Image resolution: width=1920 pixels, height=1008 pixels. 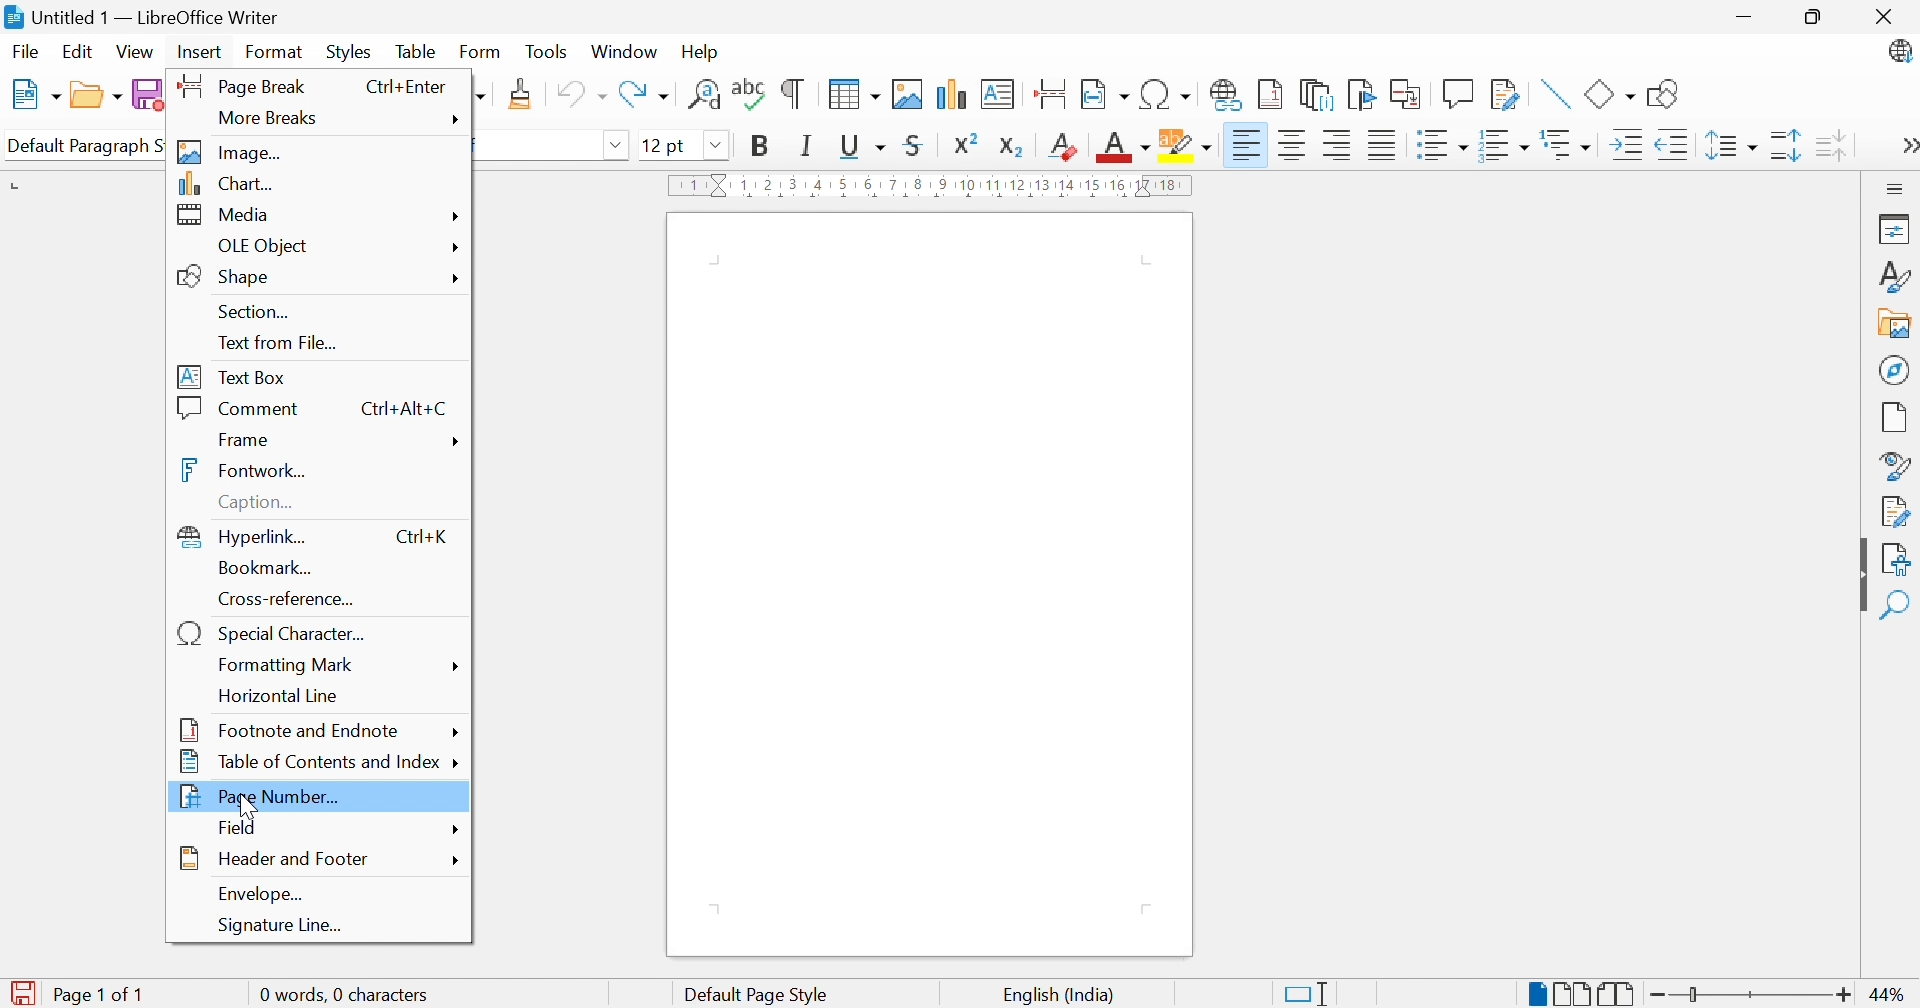 I want to click on Horizontal line, so click(x=279, y=698).